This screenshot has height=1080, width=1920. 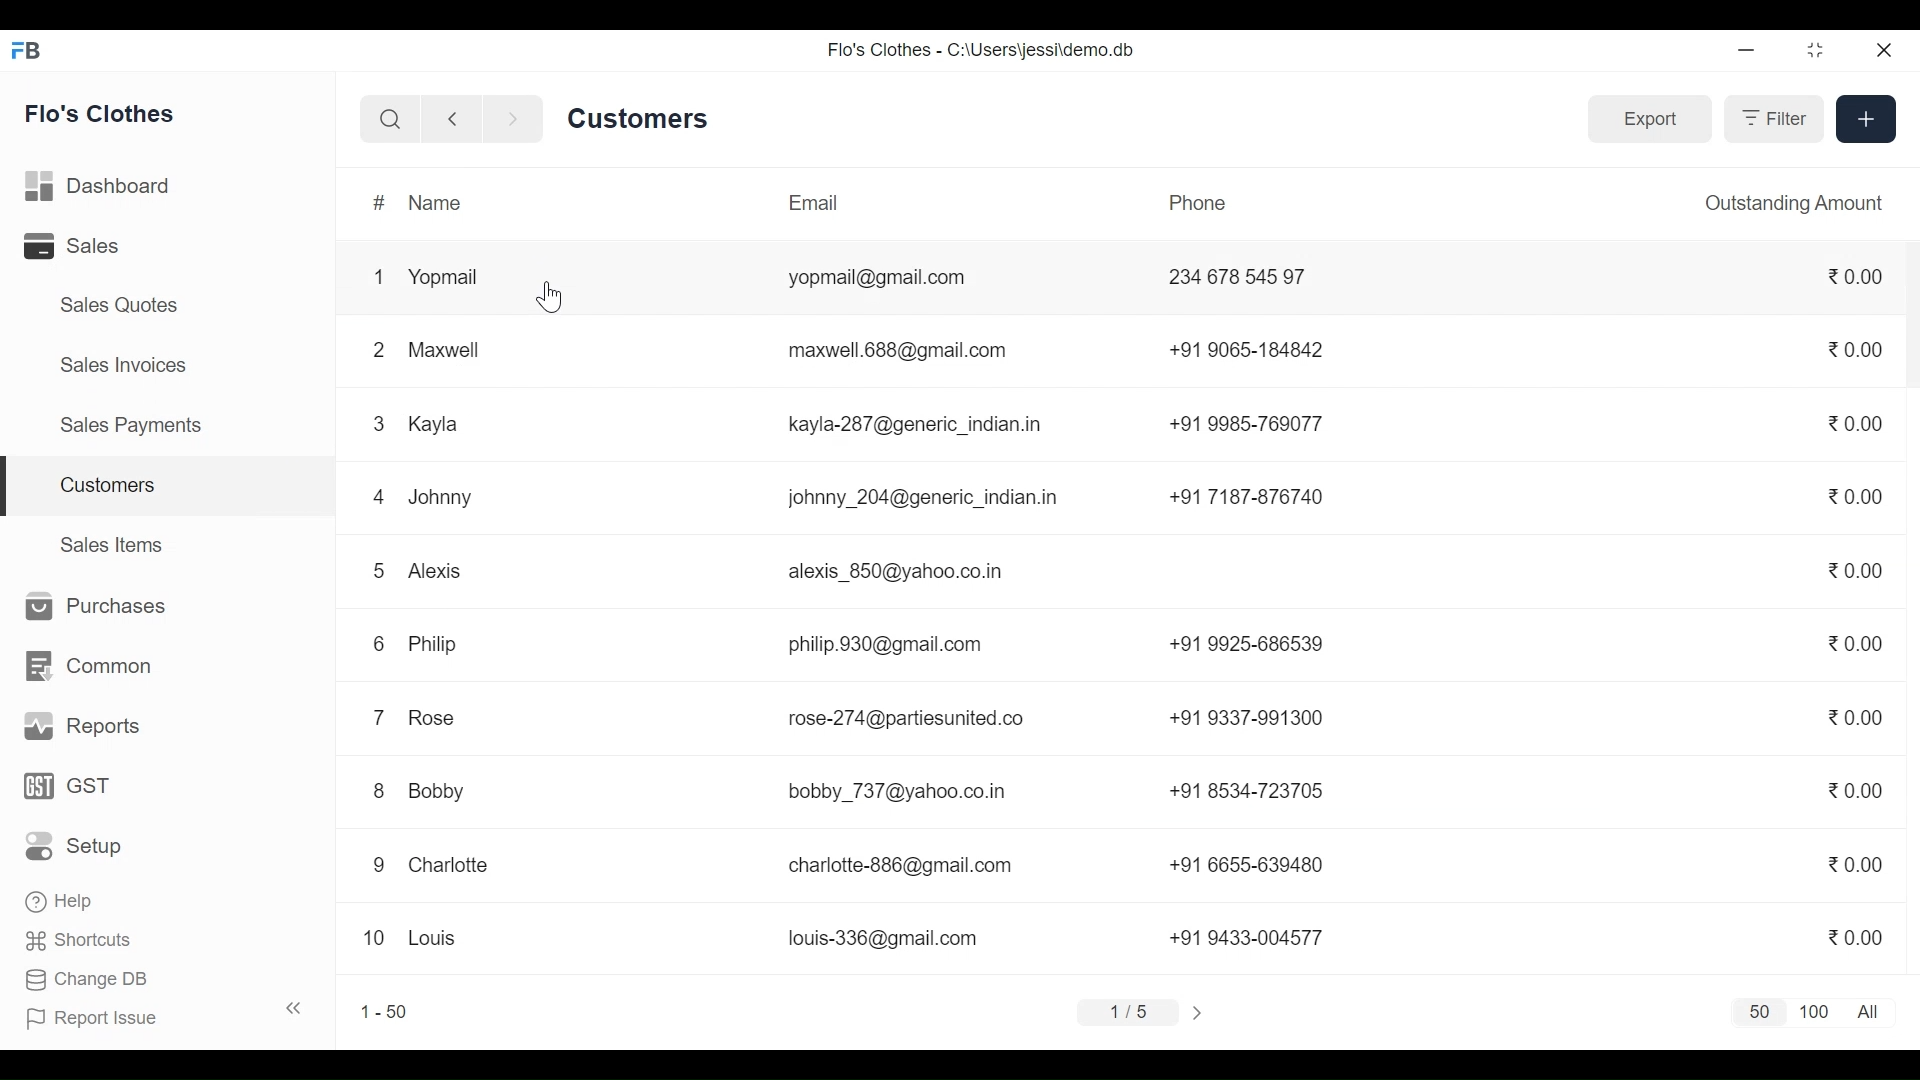 I want to click on Johnny, so click(x=441, y=499).